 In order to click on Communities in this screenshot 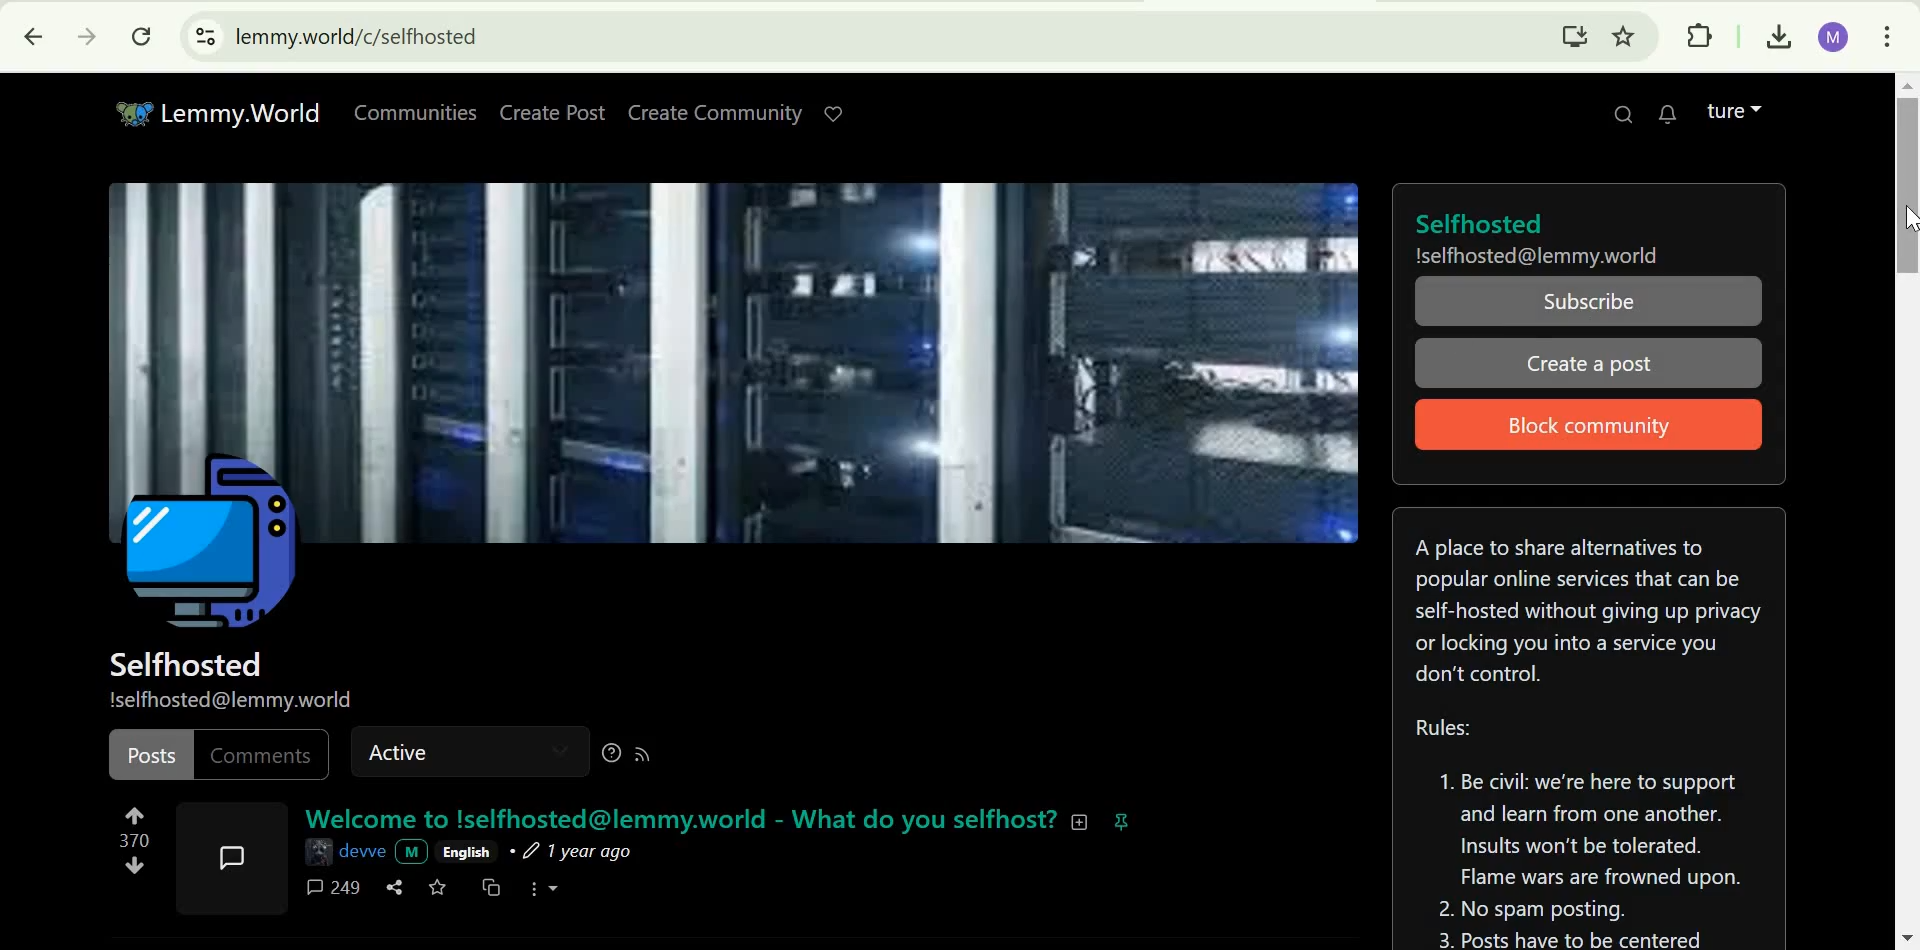, I will do `click(416, 110)`.